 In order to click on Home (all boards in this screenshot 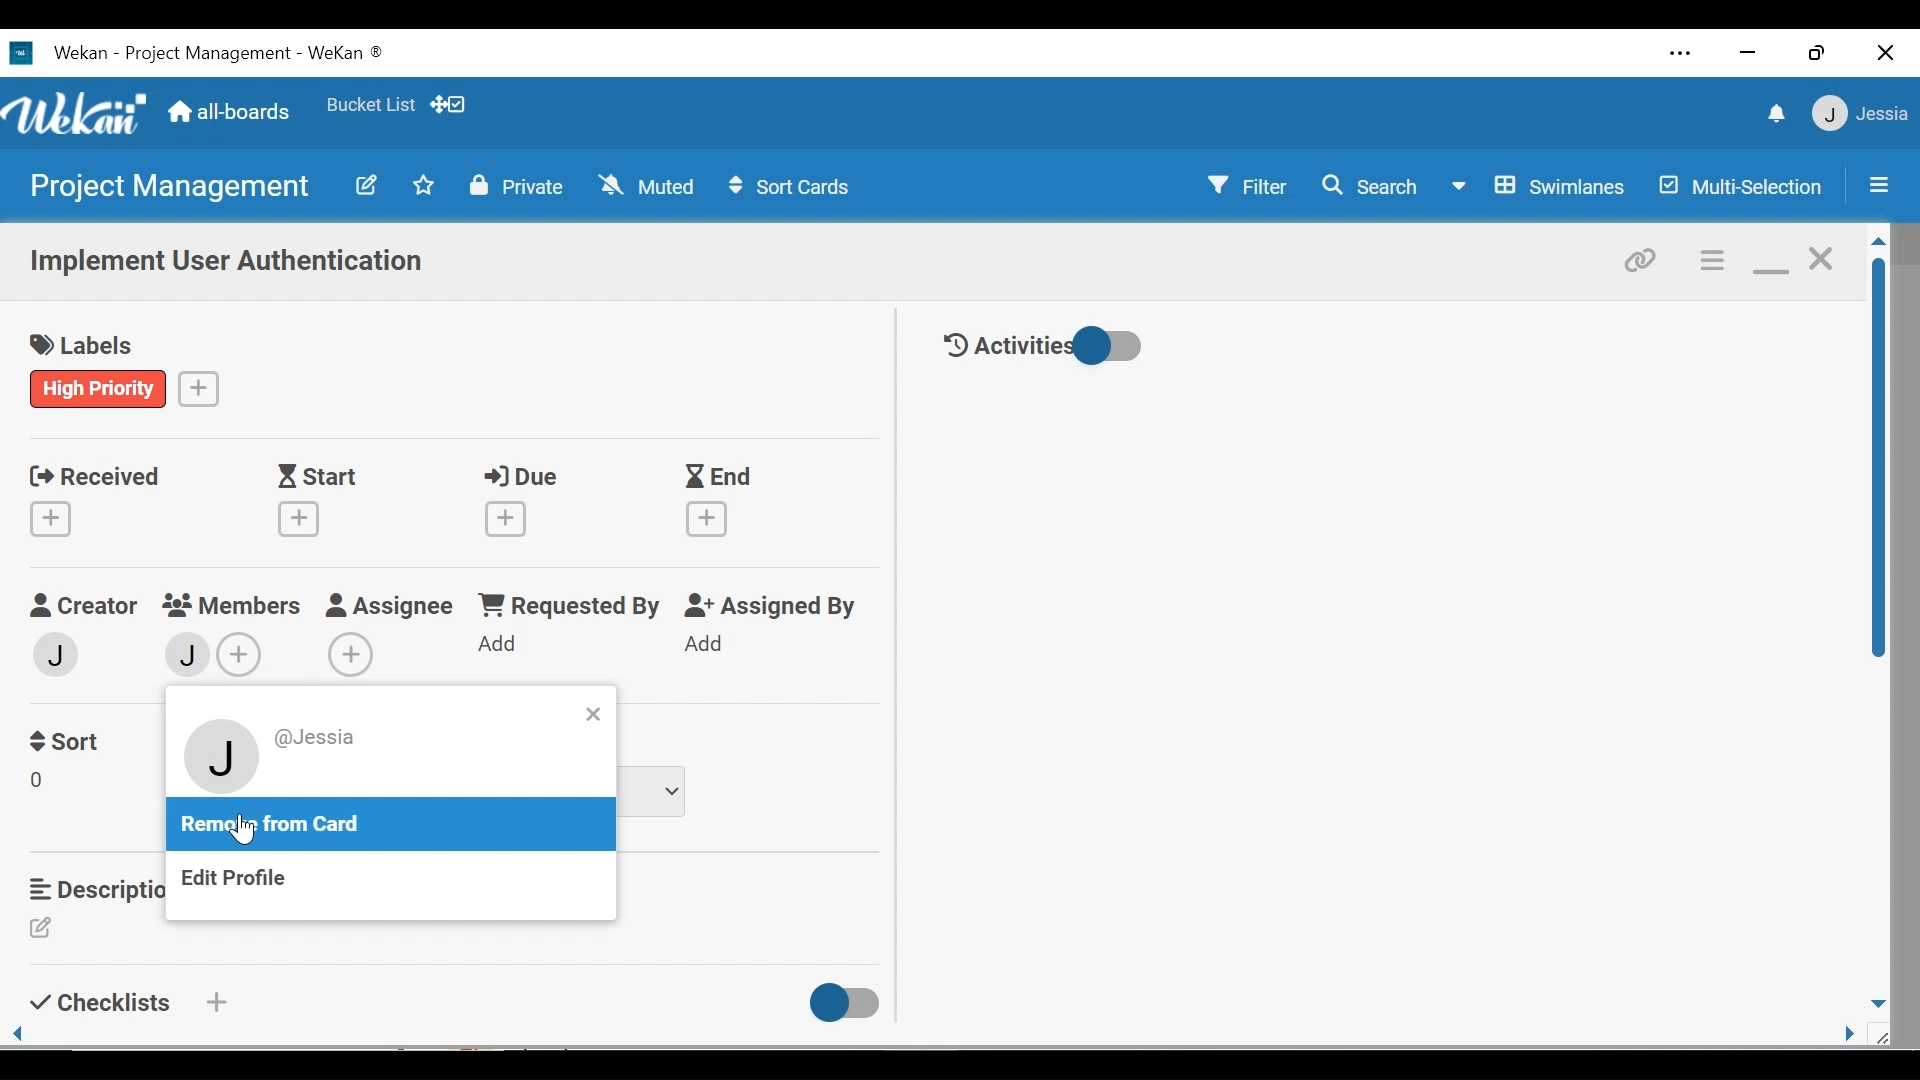, I will do `click(231, 110)`.